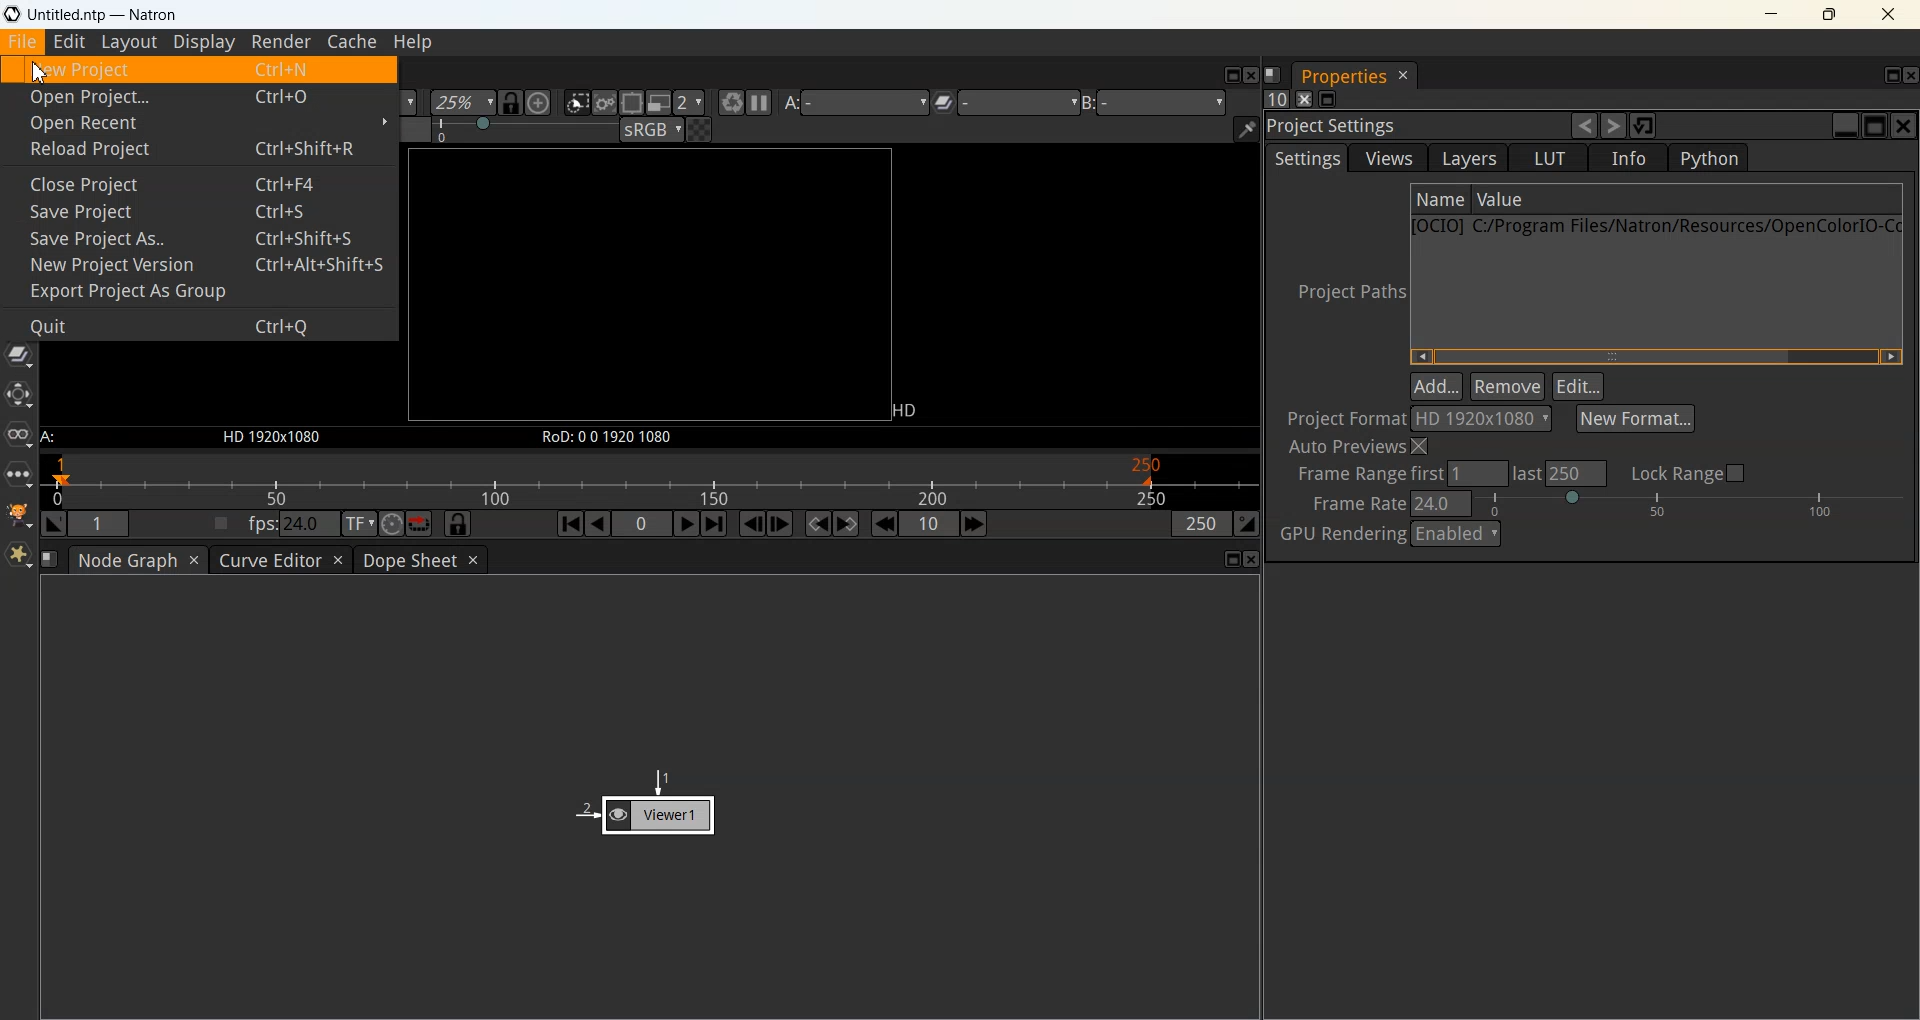 This screenshot has height=1020, width=1920. What do you see at coordinates (1586, 125) in the screenshot?
I see `Undo` at bounding box center [1586, 125].